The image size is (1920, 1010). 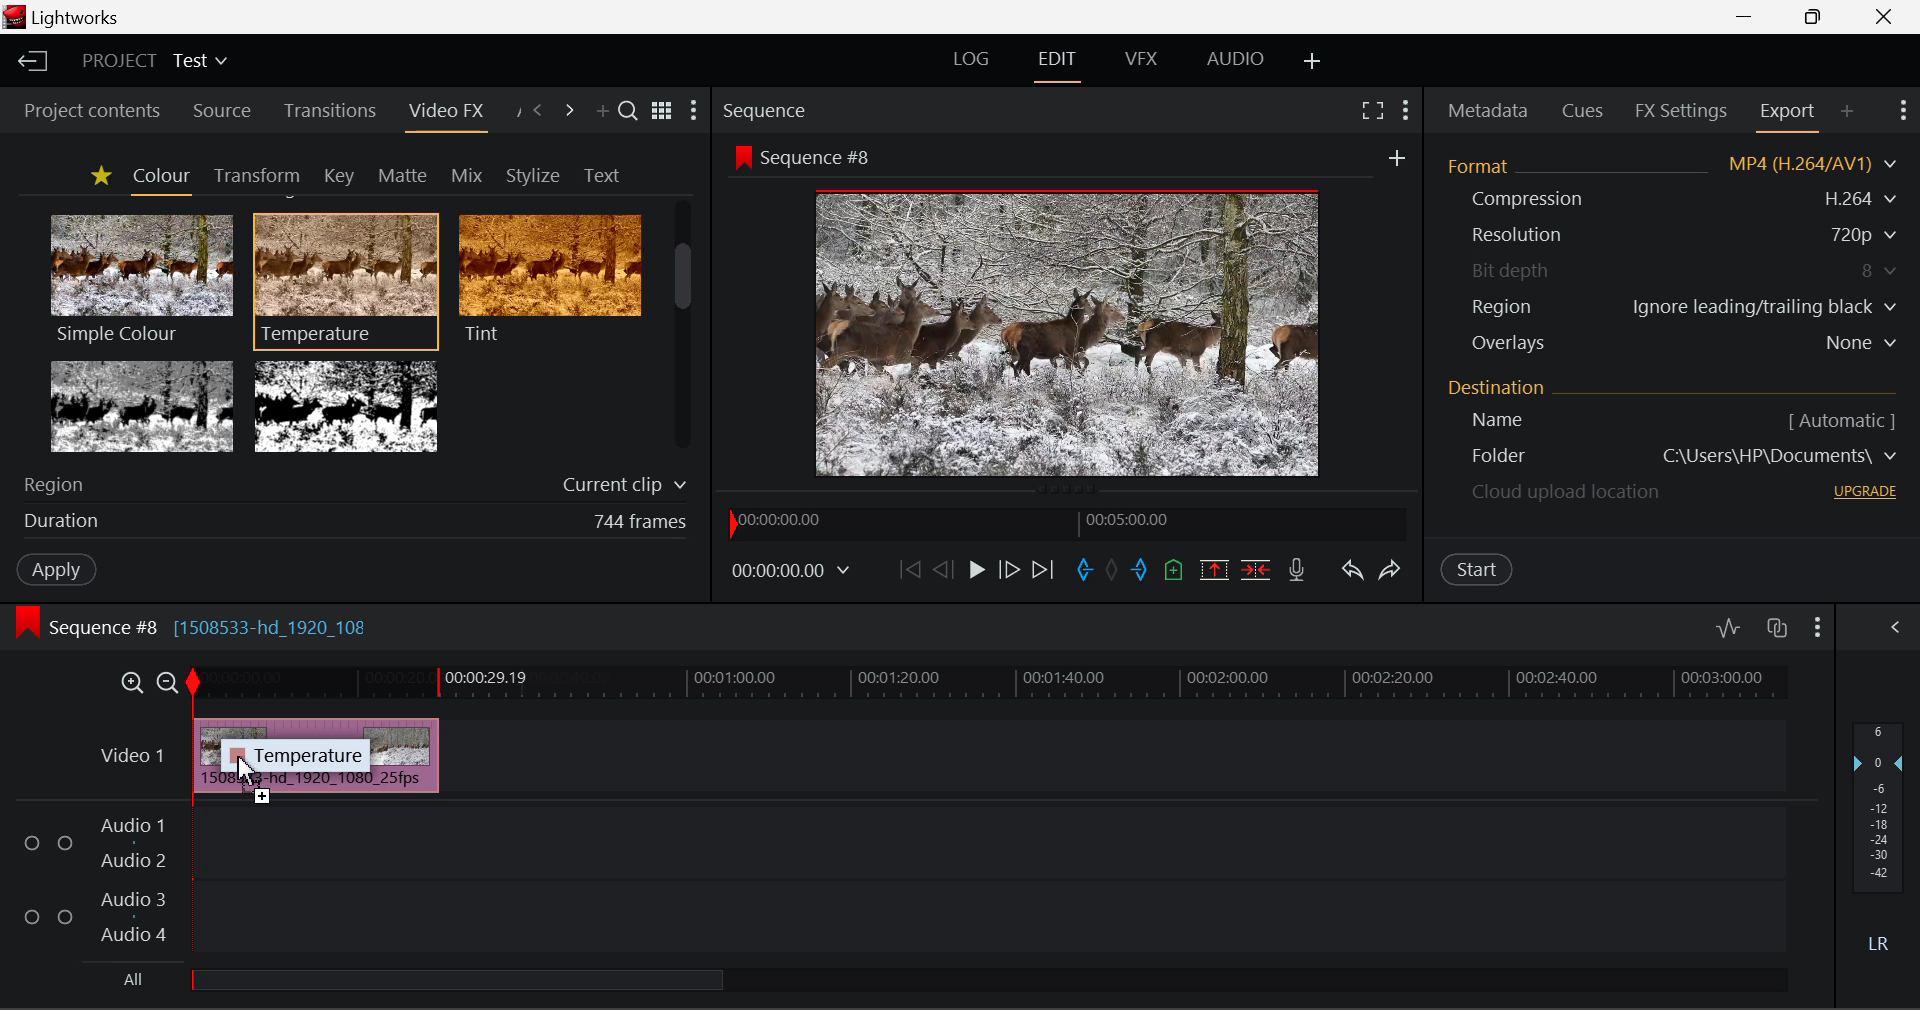 What do you see at coordinates (824, 159) in the screenshot?
I see `Sequence #8` at bounding box center [824, 159].